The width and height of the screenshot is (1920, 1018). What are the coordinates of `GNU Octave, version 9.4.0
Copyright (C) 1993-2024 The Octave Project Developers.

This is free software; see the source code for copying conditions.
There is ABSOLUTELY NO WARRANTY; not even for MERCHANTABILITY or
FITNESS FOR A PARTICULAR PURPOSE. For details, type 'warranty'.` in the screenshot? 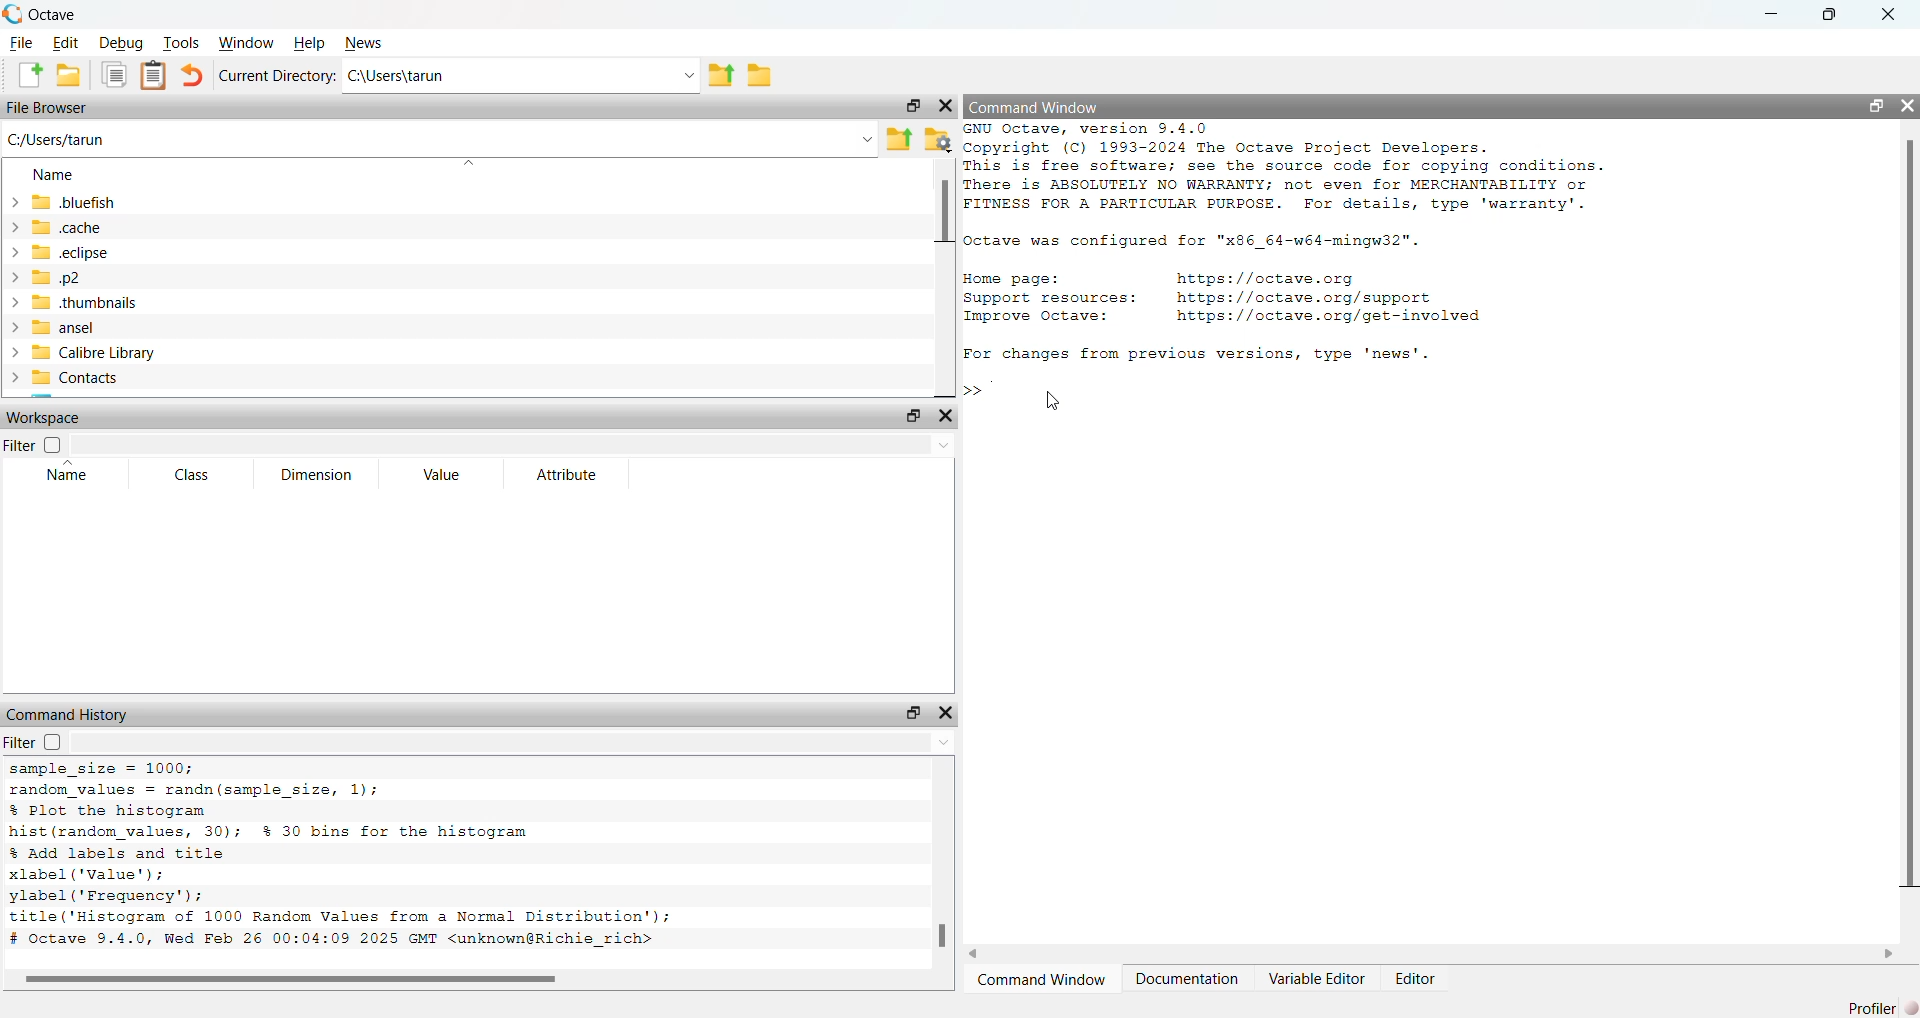 It's located at (1286, 169).